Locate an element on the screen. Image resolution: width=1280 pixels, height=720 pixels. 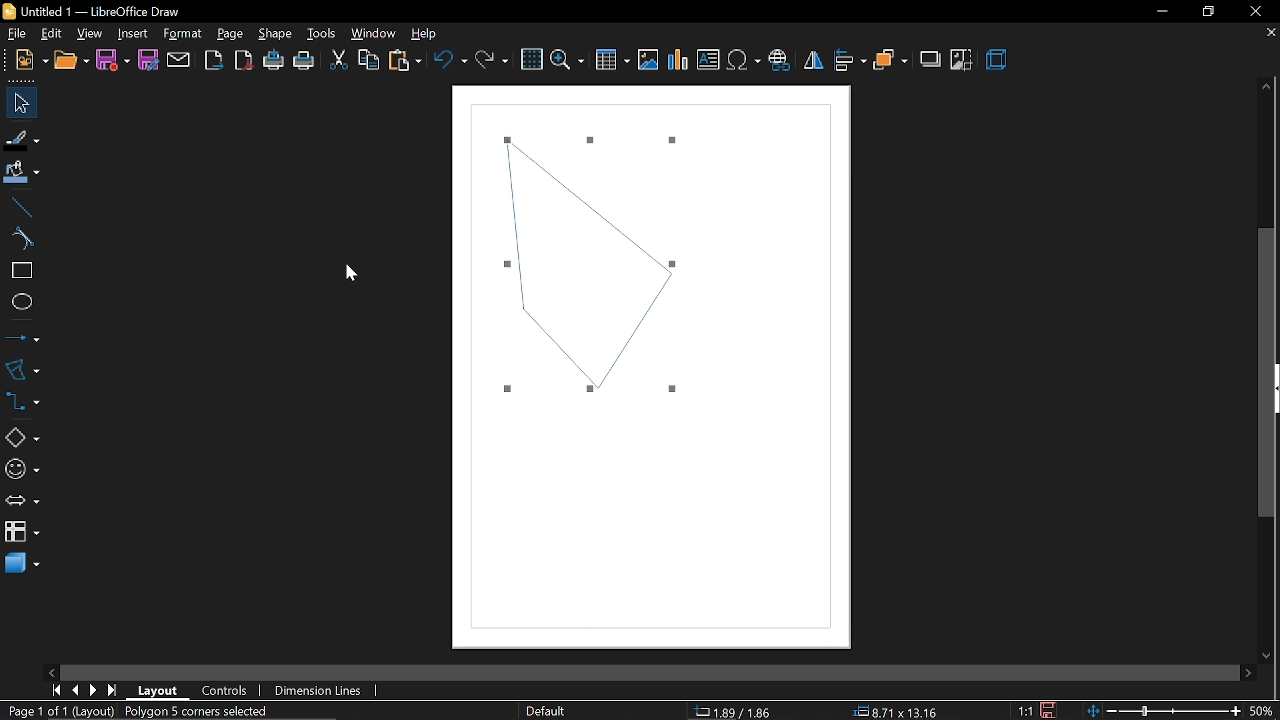
window is located at coordinates (372, 34).